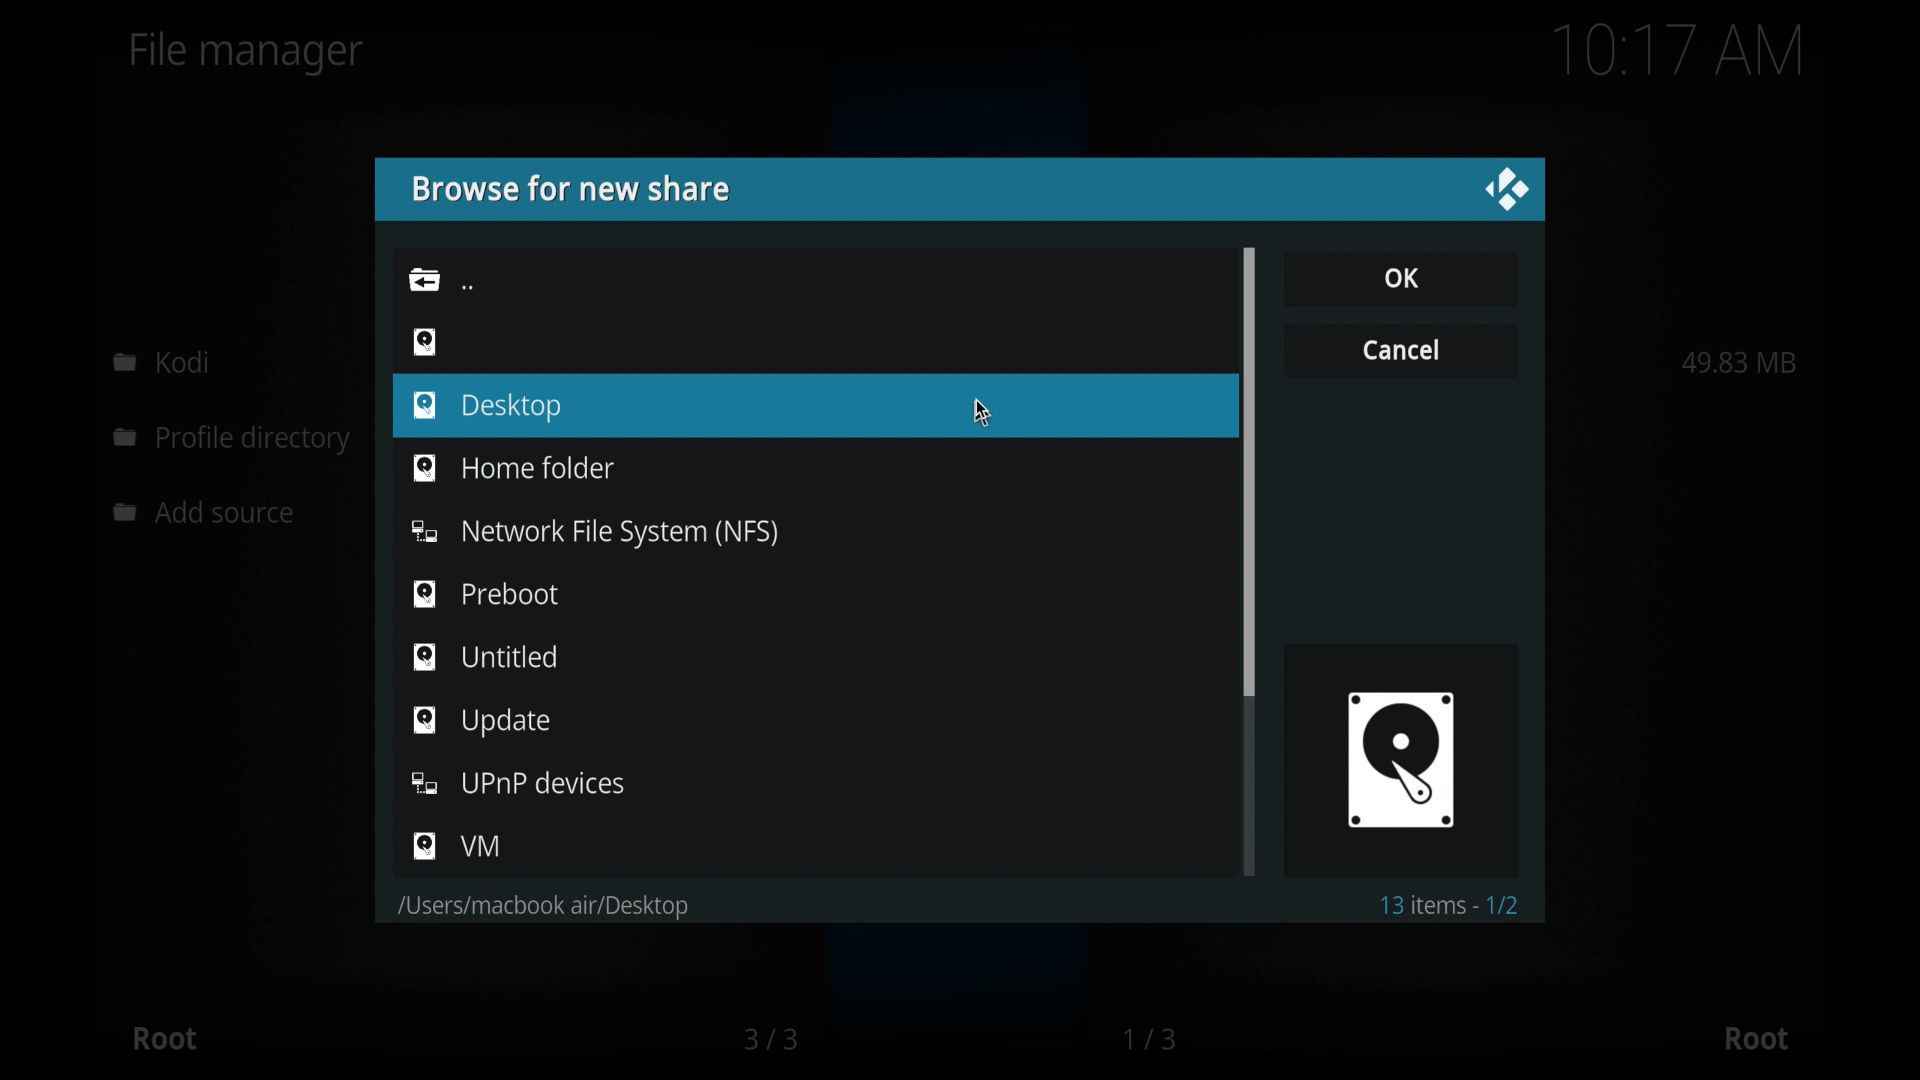 This screenshot has width=1920, height=1080. Describe the element at coordinates (593, 533) in the screenshot. I see `network file system` at that location.